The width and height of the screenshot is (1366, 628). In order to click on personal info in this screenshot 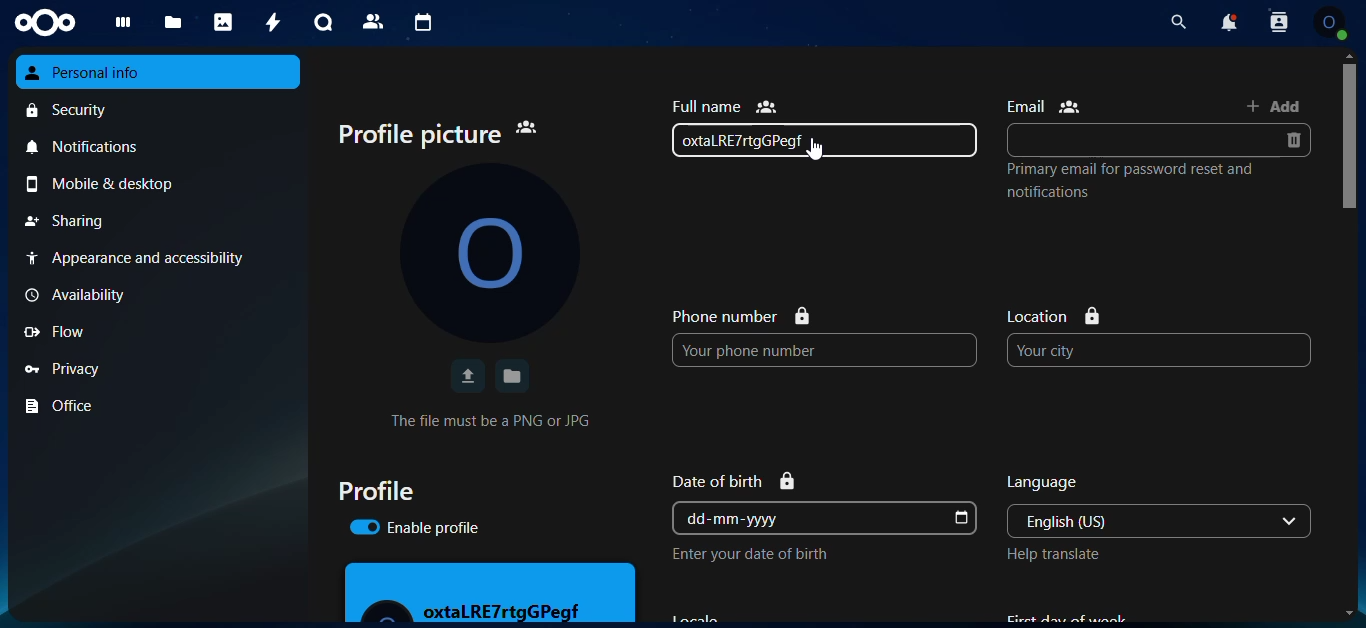, I will do `click(159, 72)`.